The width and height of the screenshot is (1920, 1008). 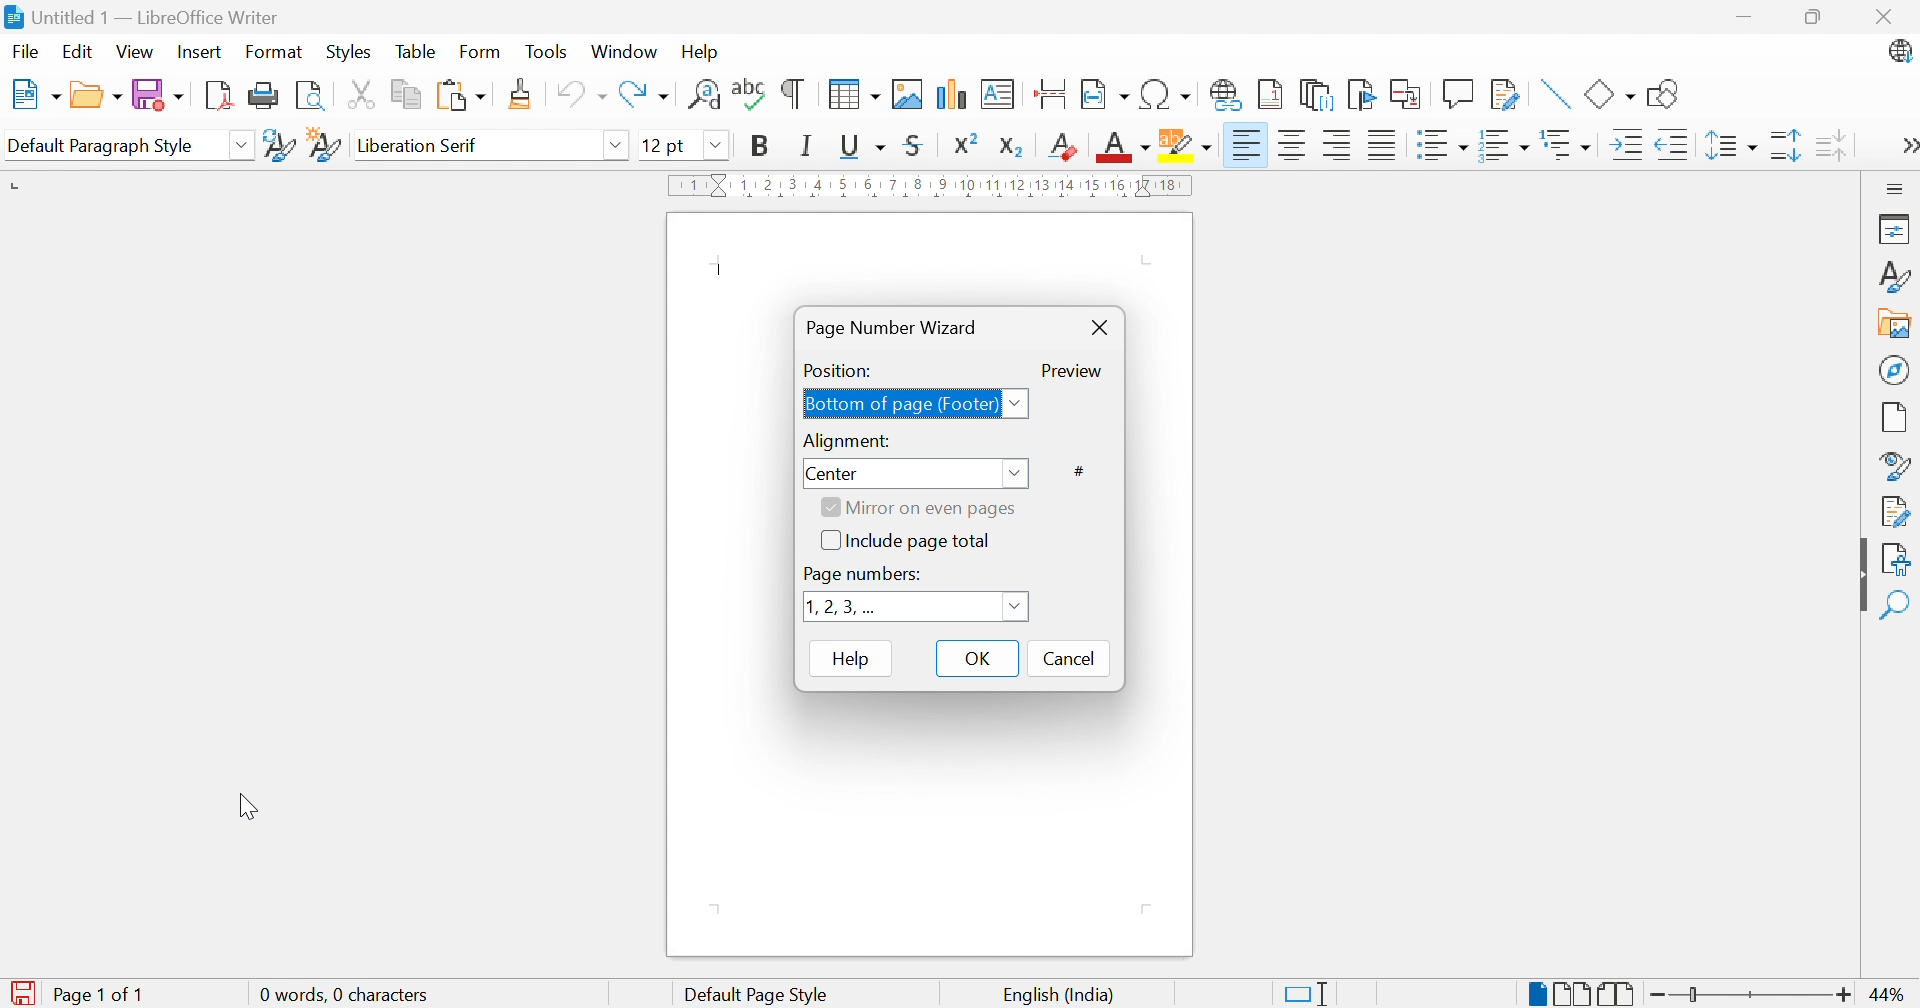 What do you see at coordinates (417, 145) in the screenshot?
I see `Liberation serif` at bounding box center [417, 145].